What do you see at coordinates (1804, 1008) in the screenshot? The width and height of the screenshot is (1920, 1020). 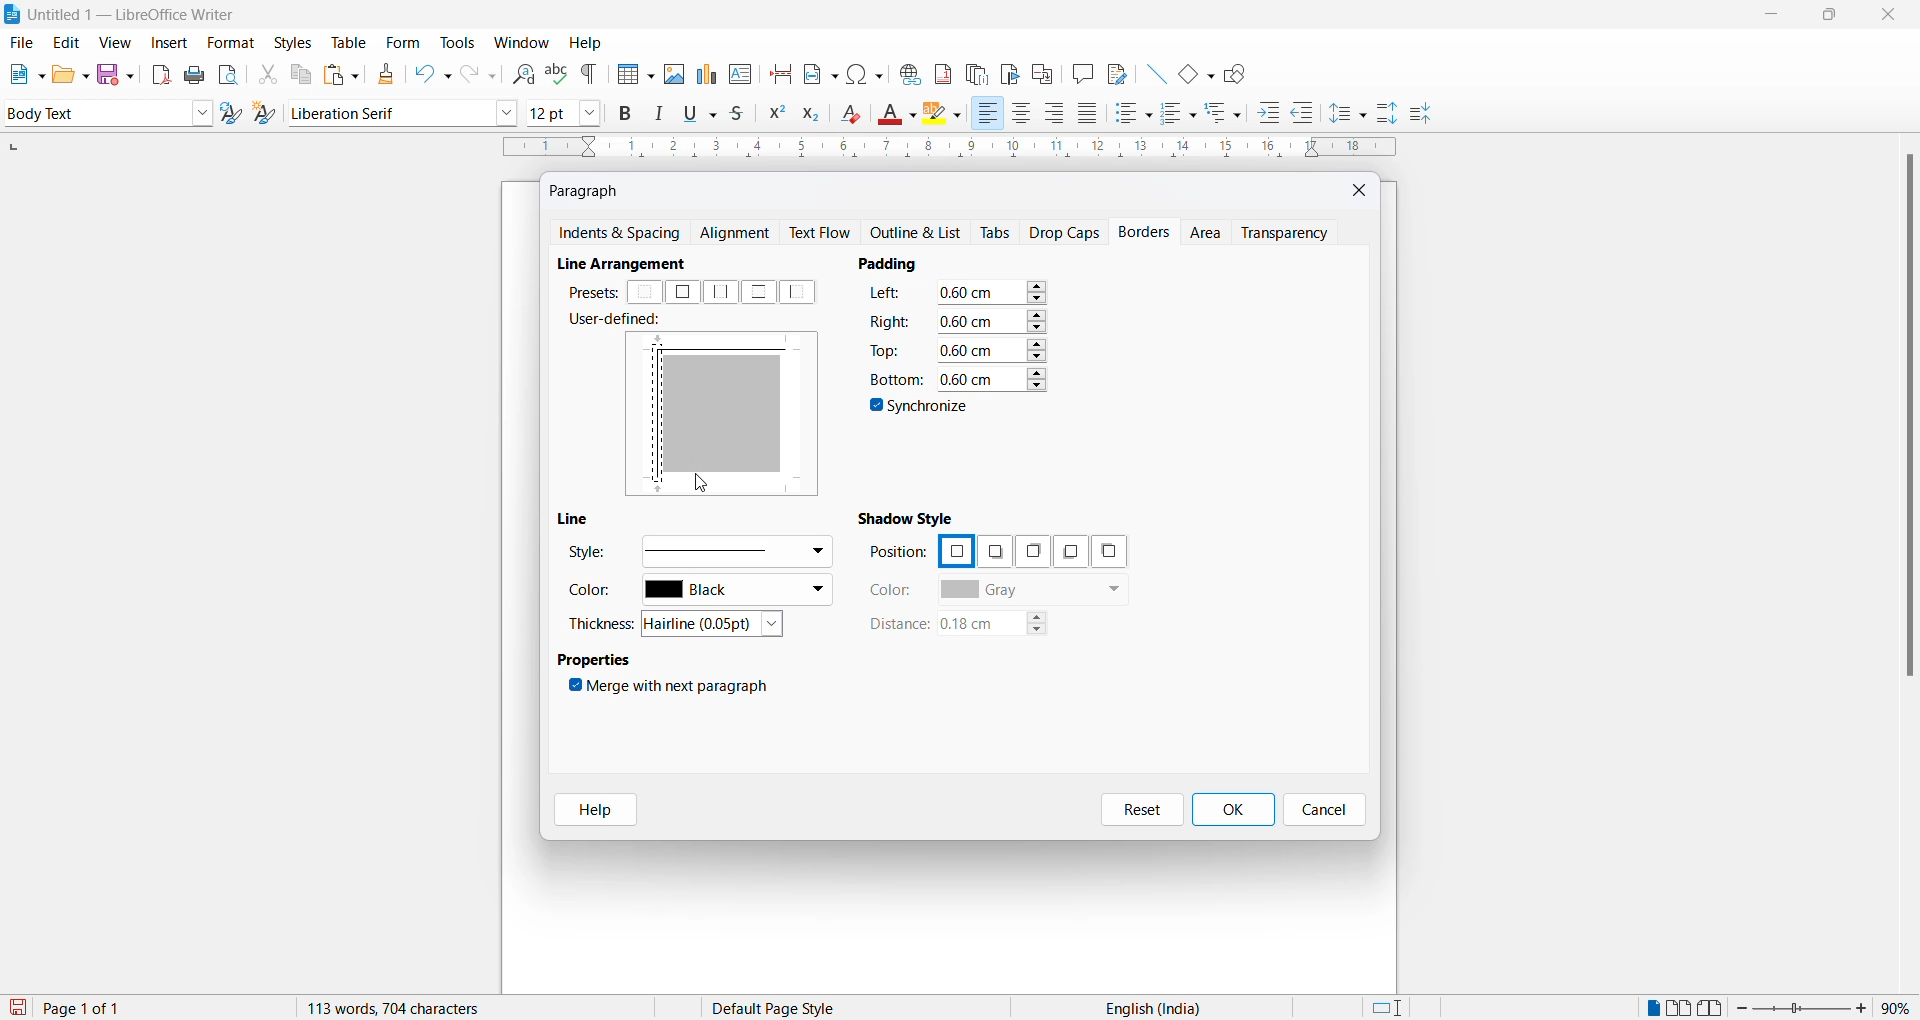 I see `zoom slider` at bounding box center [1804, 1008].